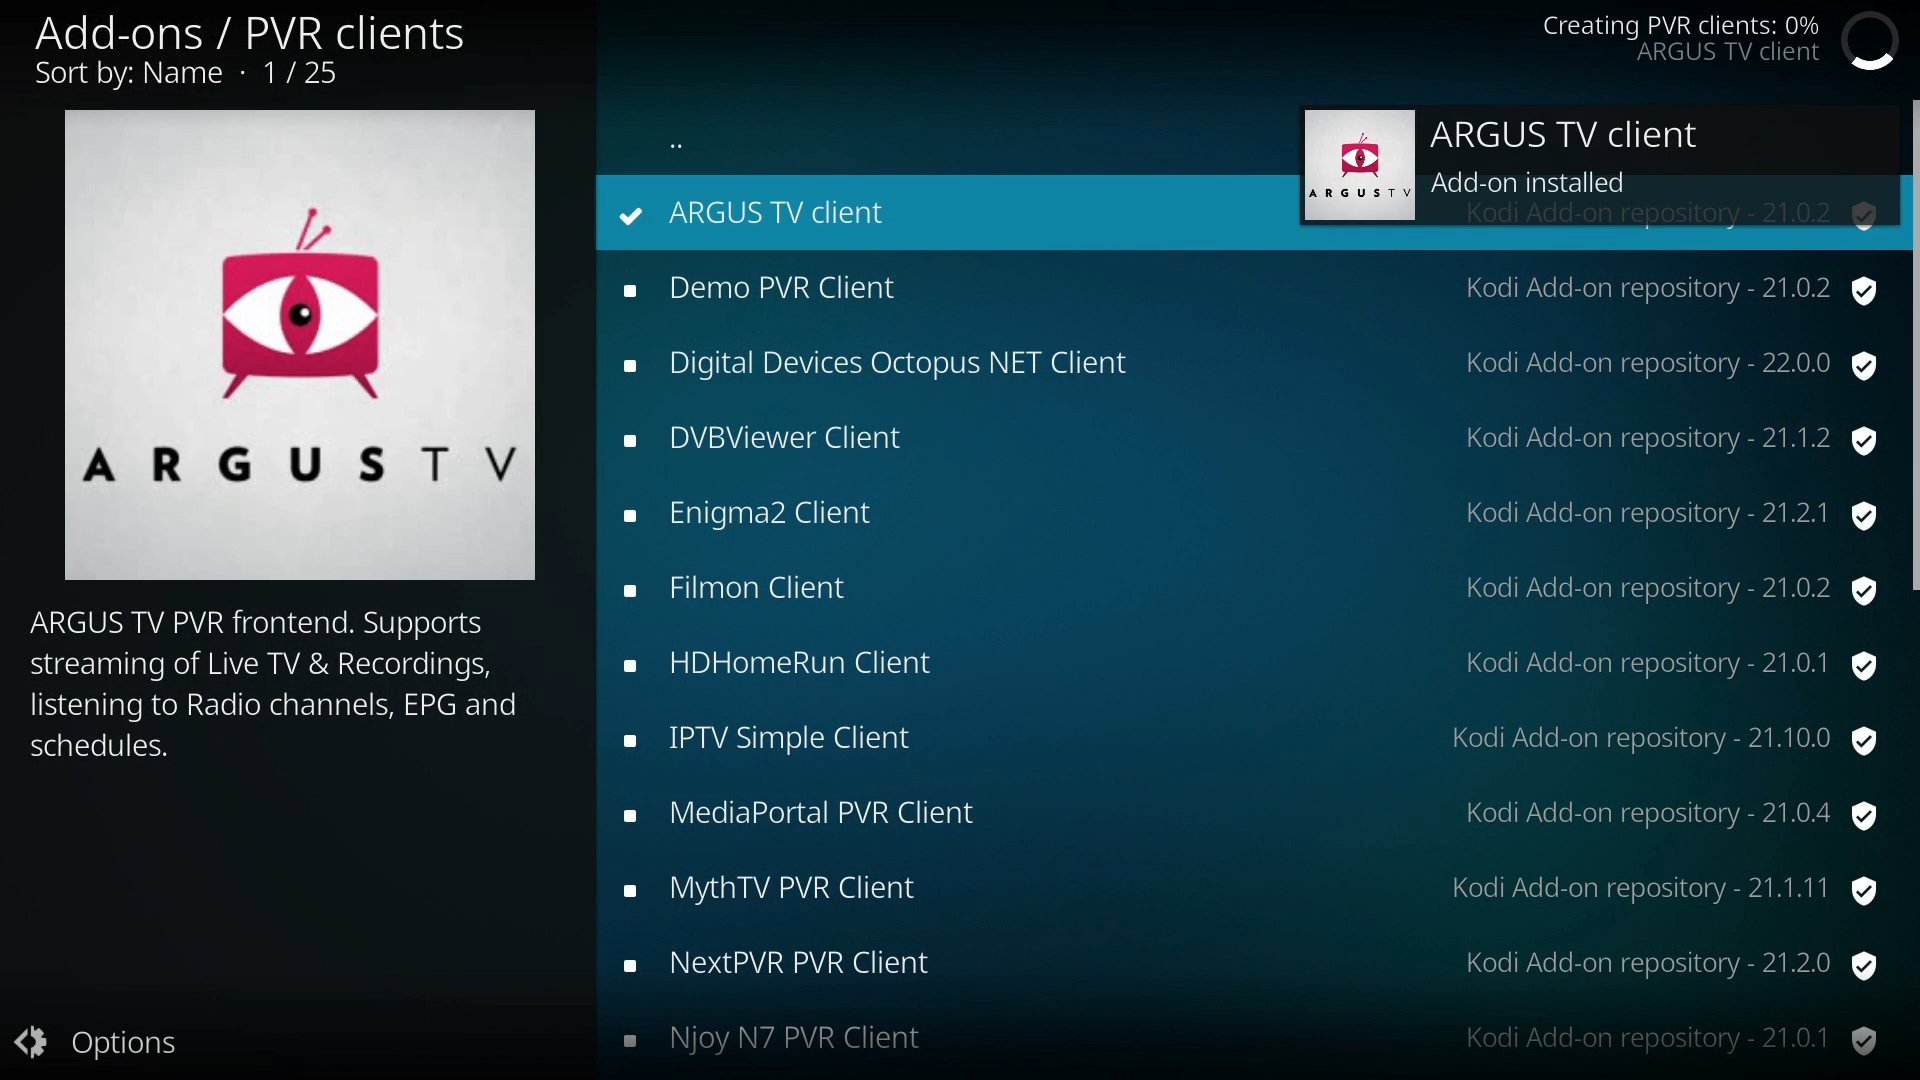  What do you see at coordinates (1258, 286) in the screenshot?
I see `Demo PVR Client Kodi Add-on repository - 21.0.2` at bounding box center [1258, 286].